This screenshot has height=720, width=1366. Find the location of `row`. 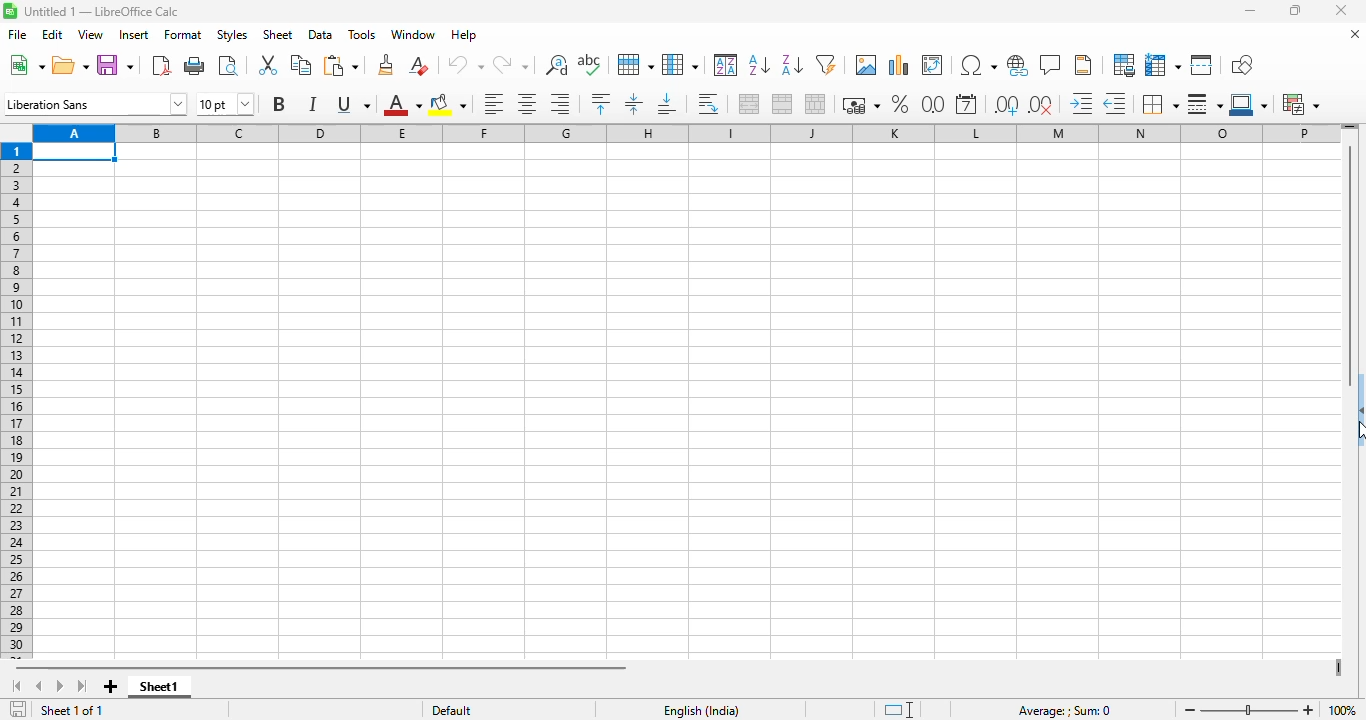

row is located at coordinates (635, 64).